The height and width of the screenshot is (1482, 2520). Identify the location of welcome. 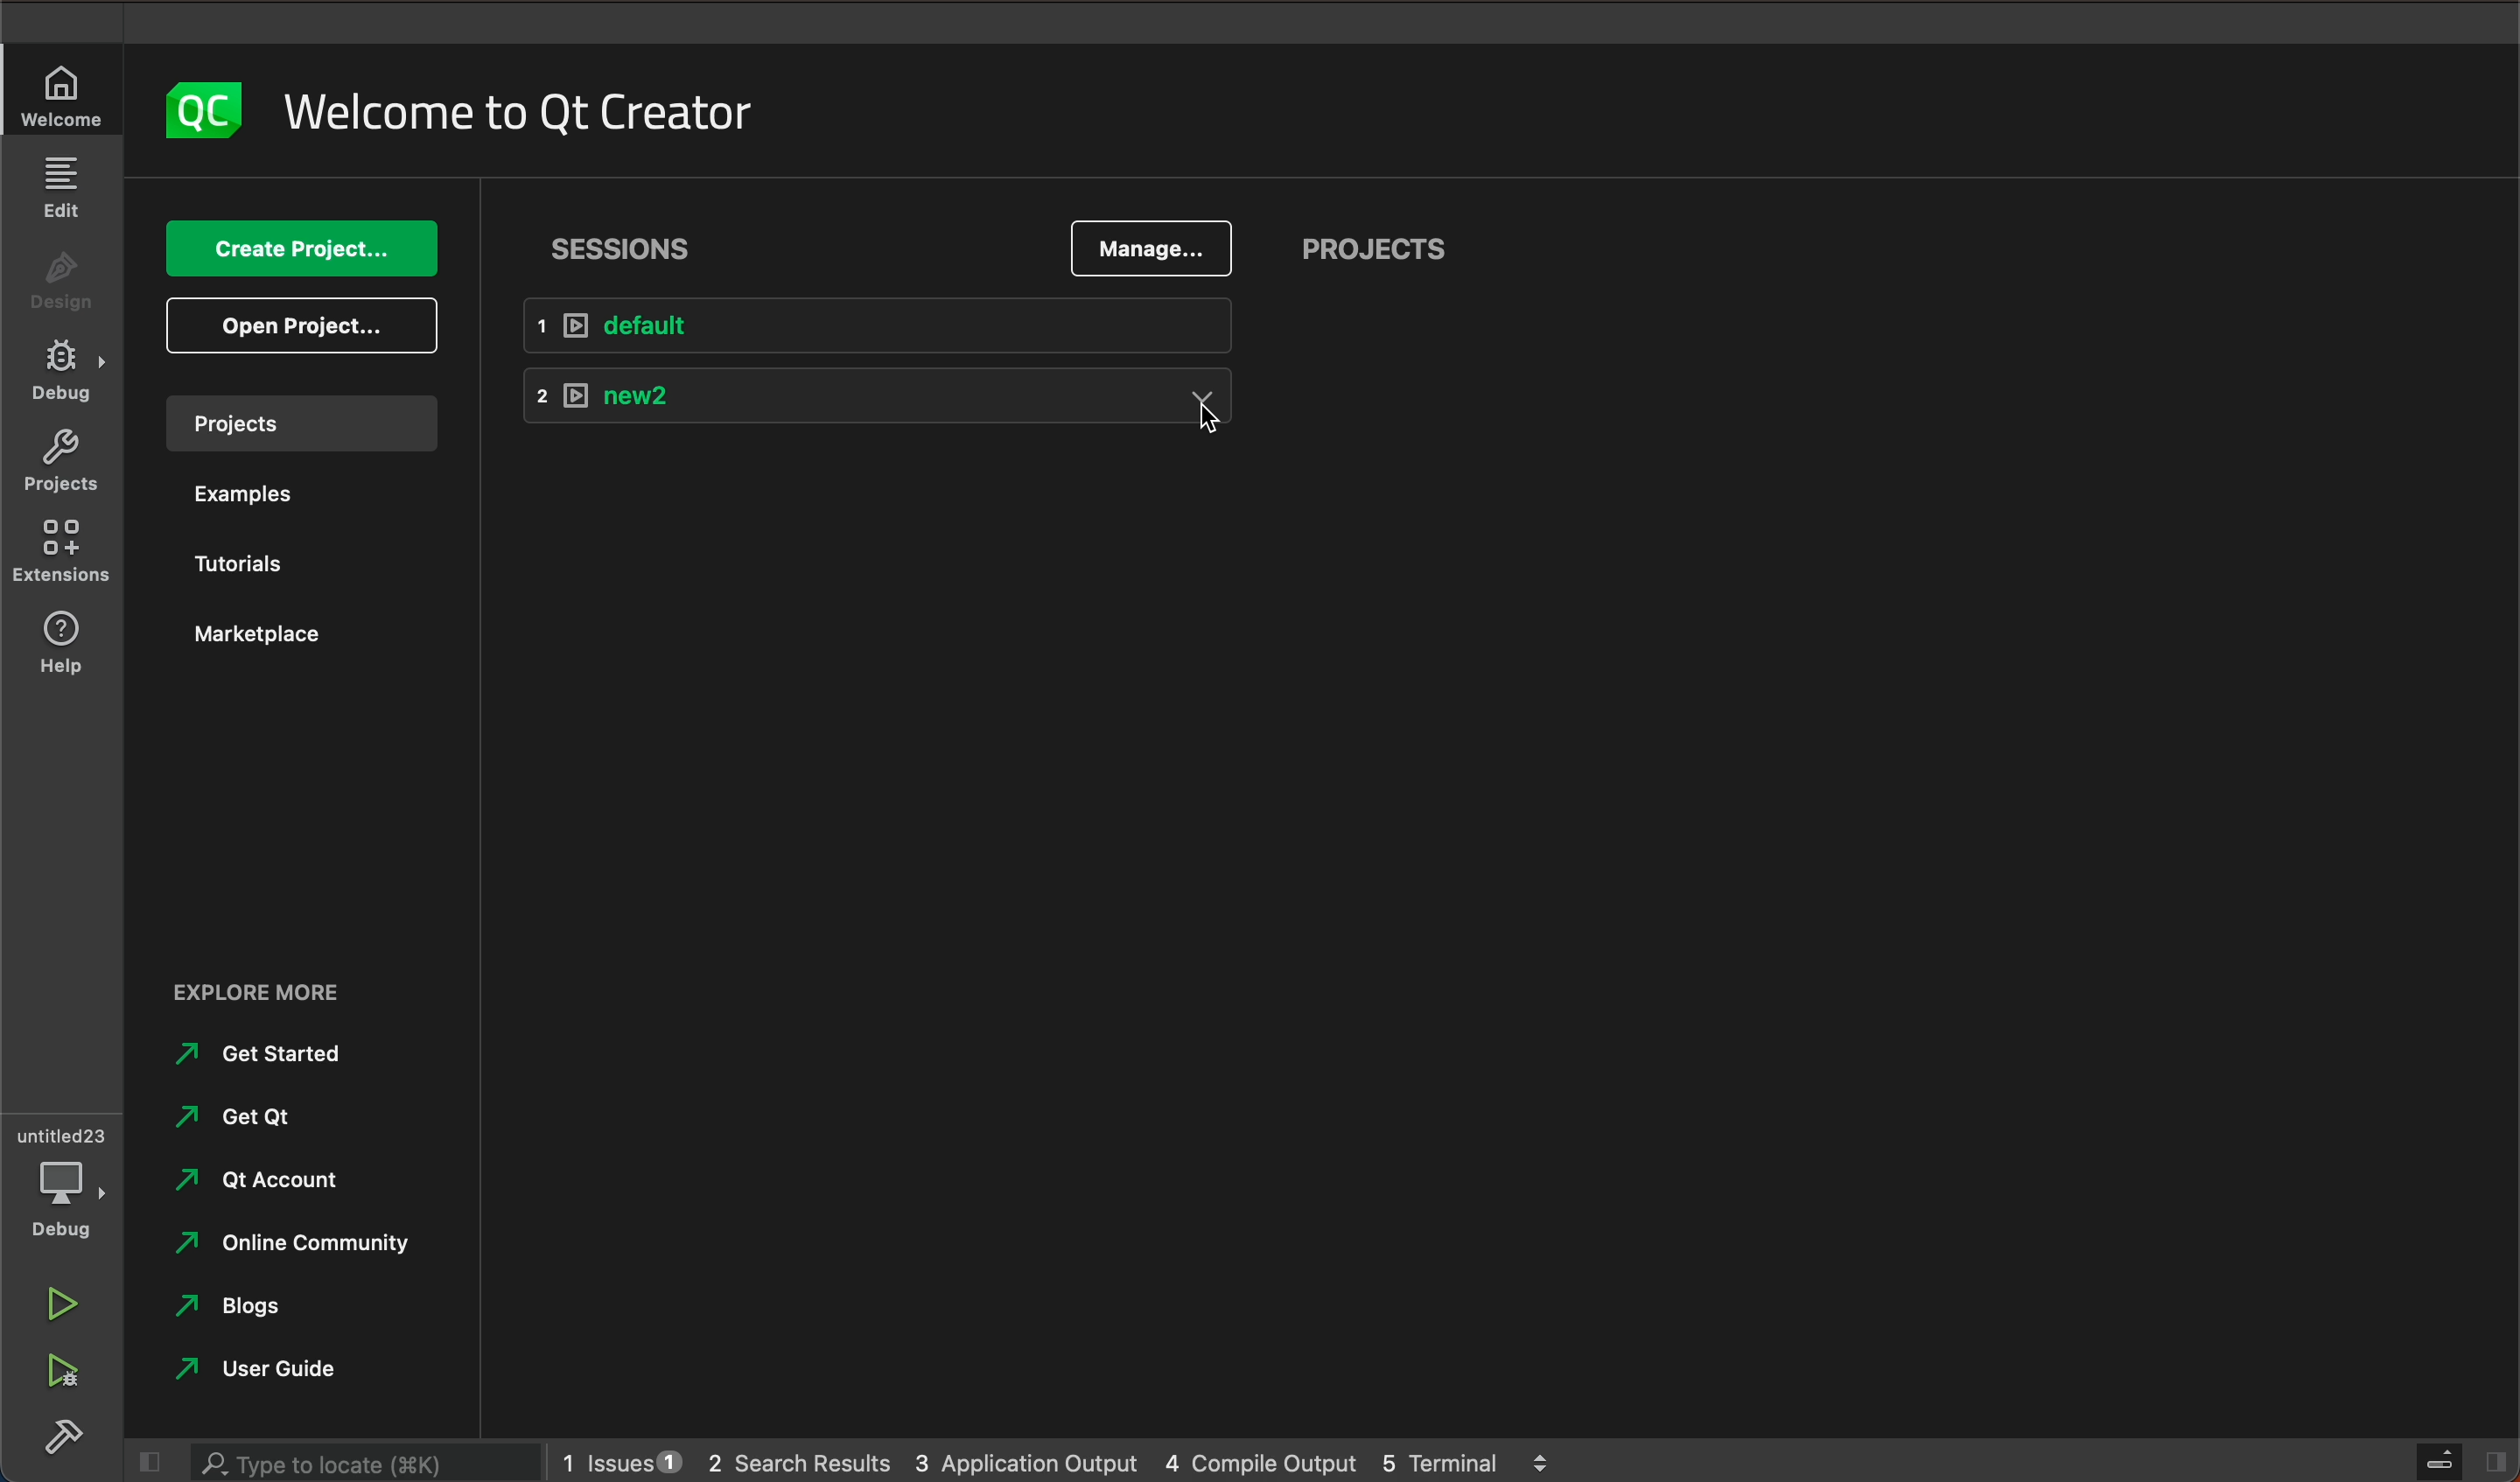
(59, 97).